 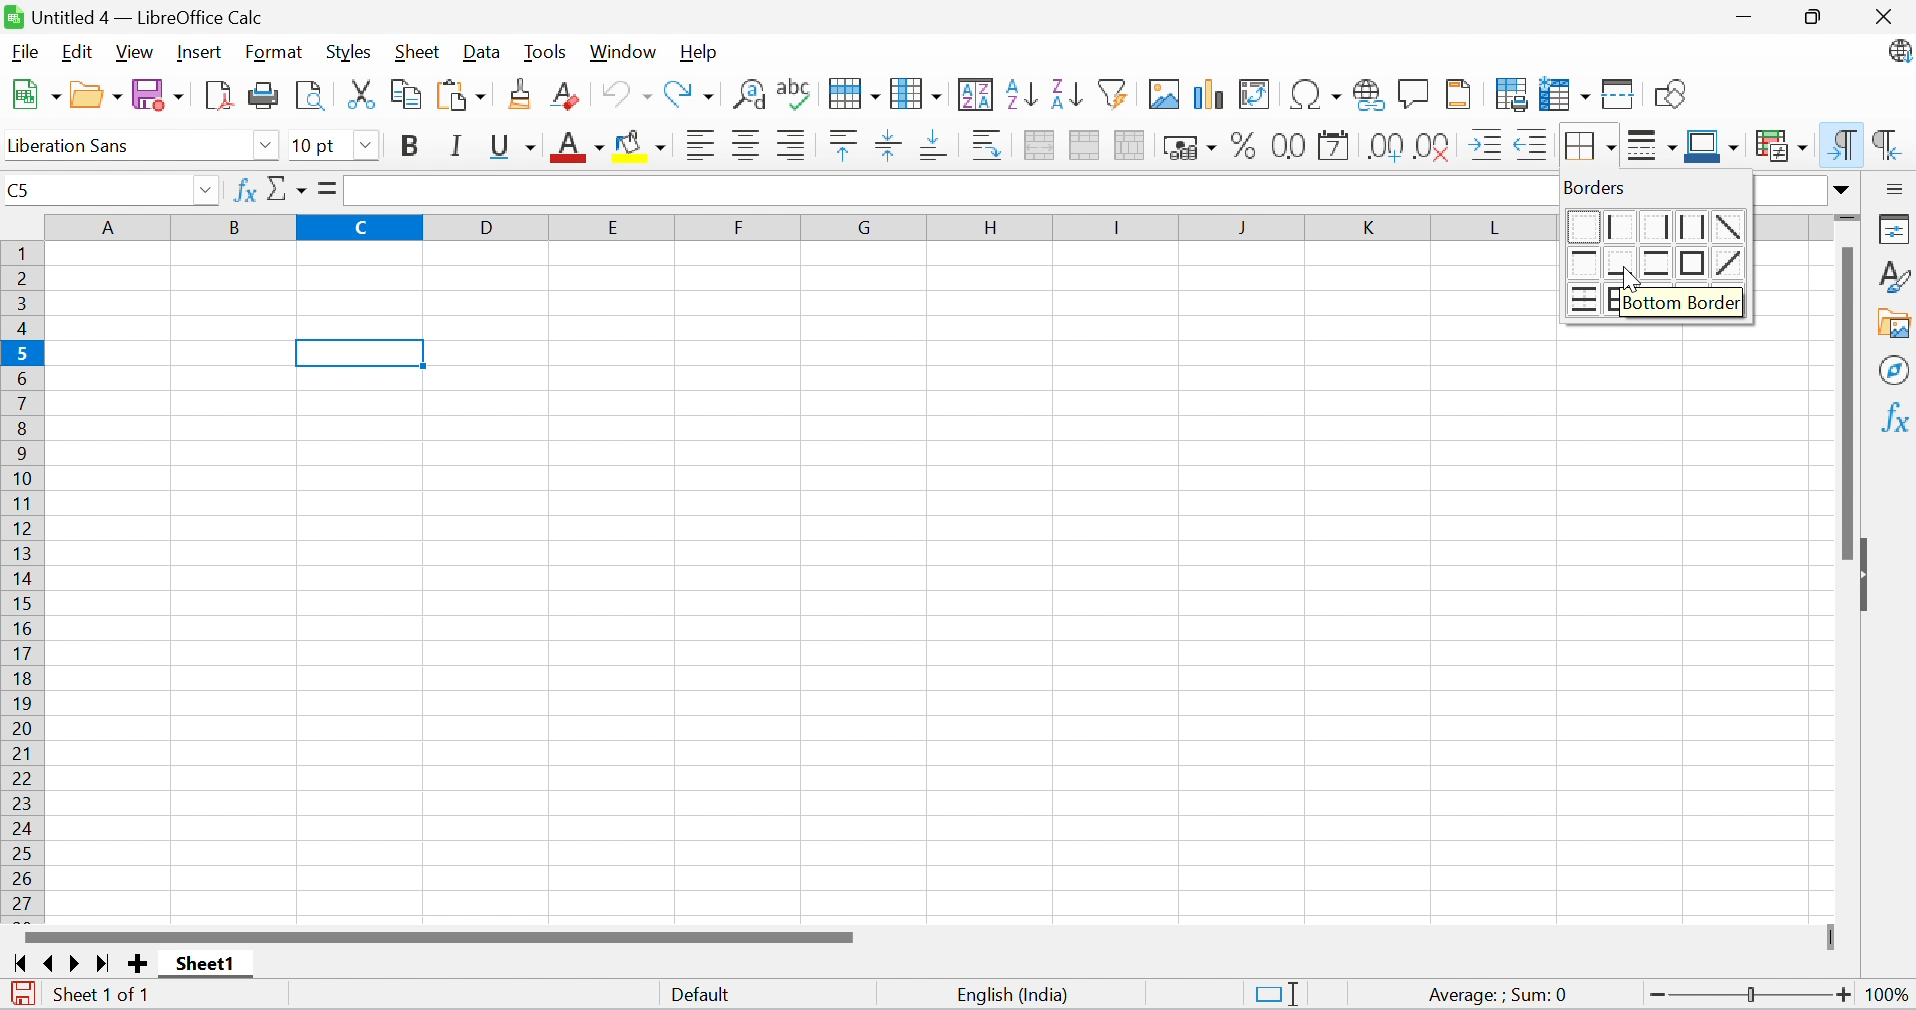 What do you see at coordinates (1487, 144) in the screenshot?
I see `Increase indent` at bounding box center [1487, 144].